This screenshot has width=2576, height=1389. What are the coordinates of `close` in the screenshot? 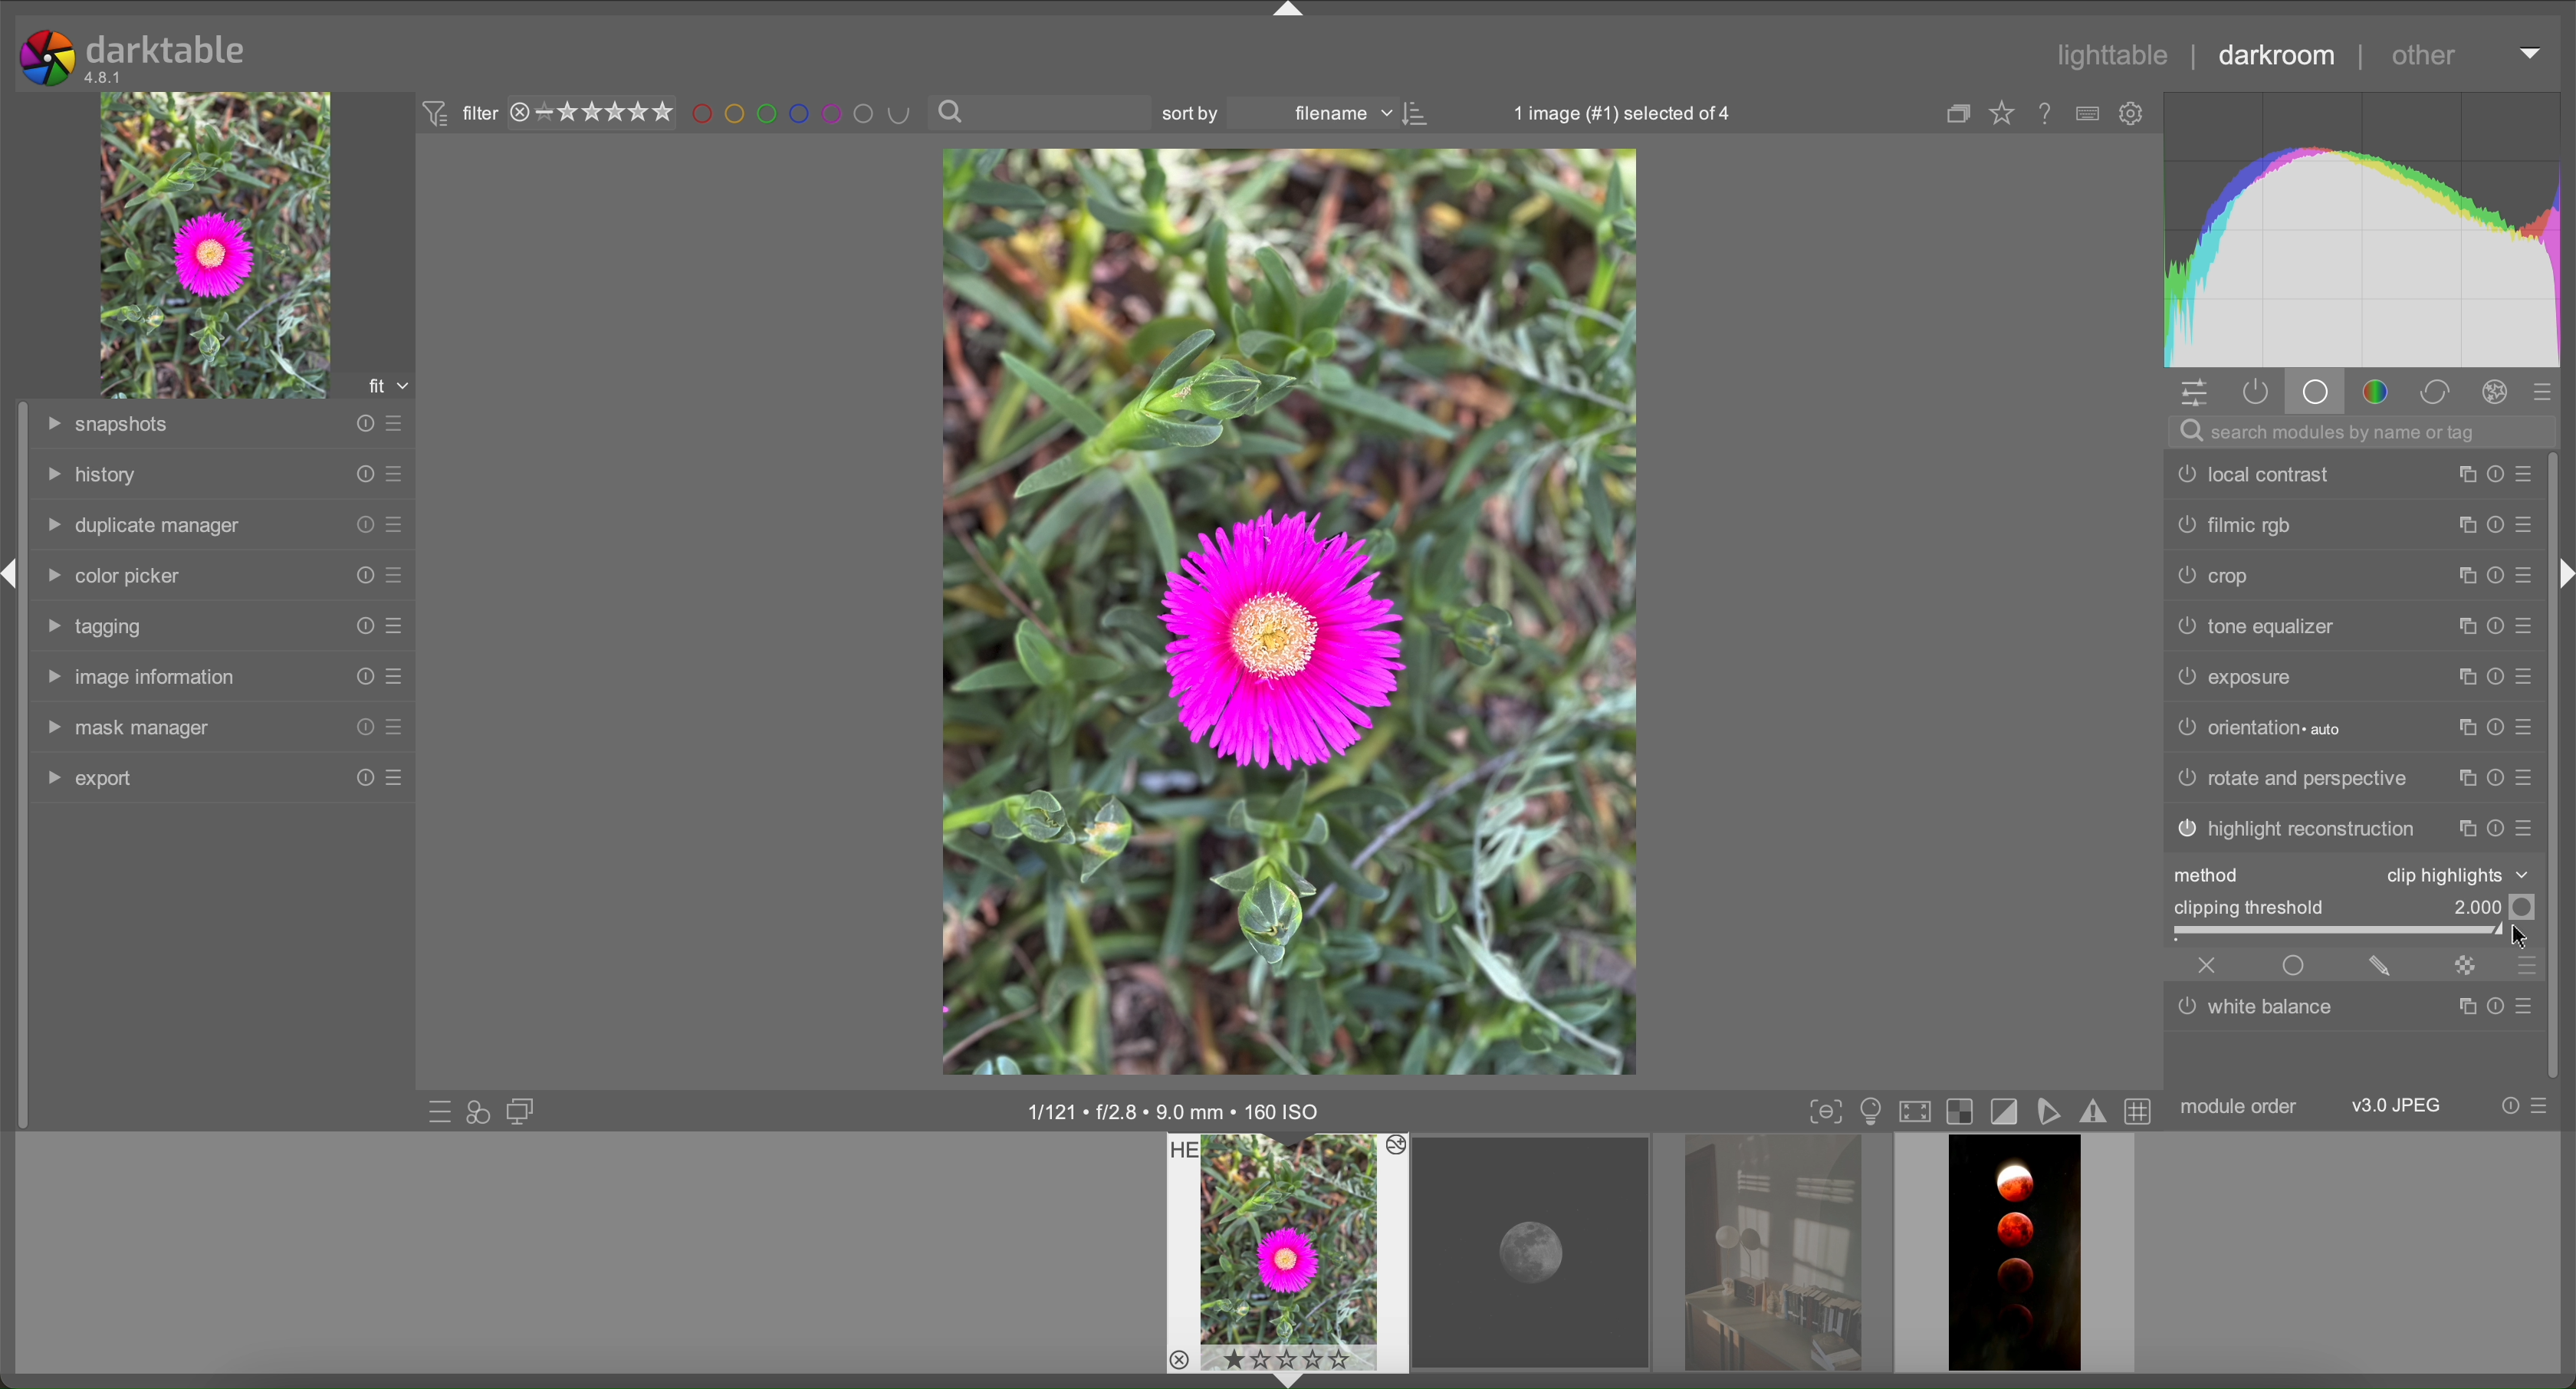 It's located at (2208, 966).